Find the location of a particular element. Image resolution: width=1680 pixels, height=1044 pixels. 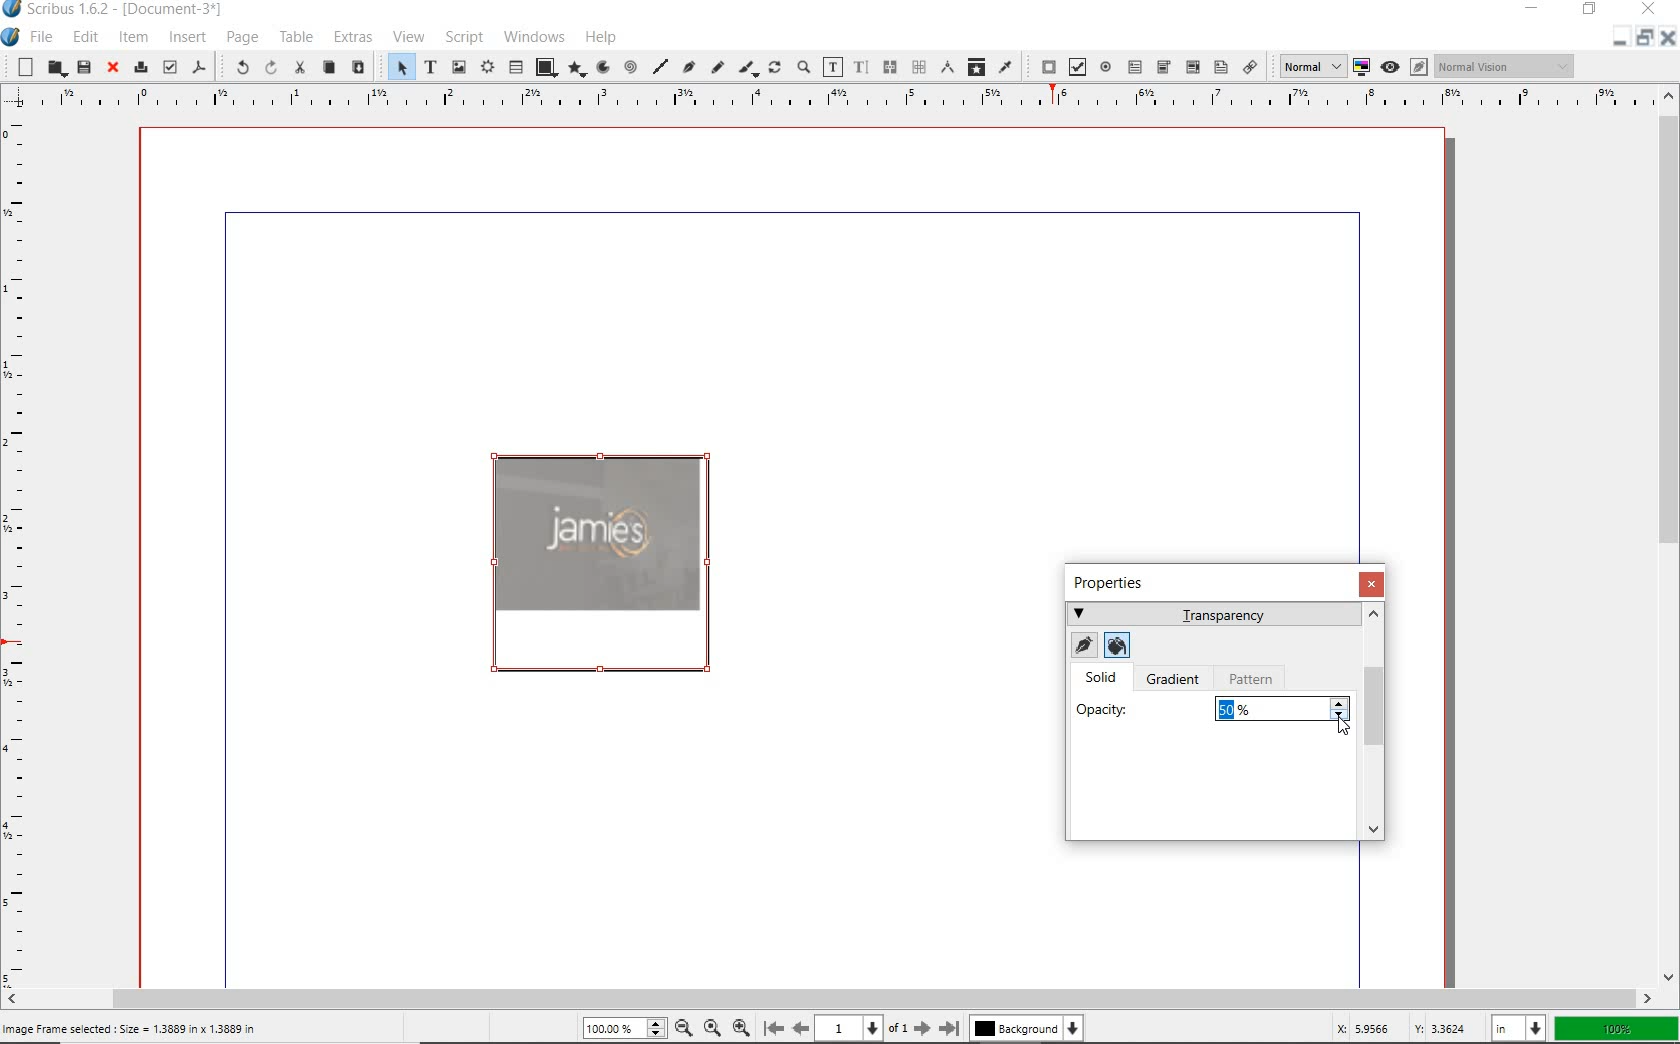

image frame is located at coordinates (458, 68).